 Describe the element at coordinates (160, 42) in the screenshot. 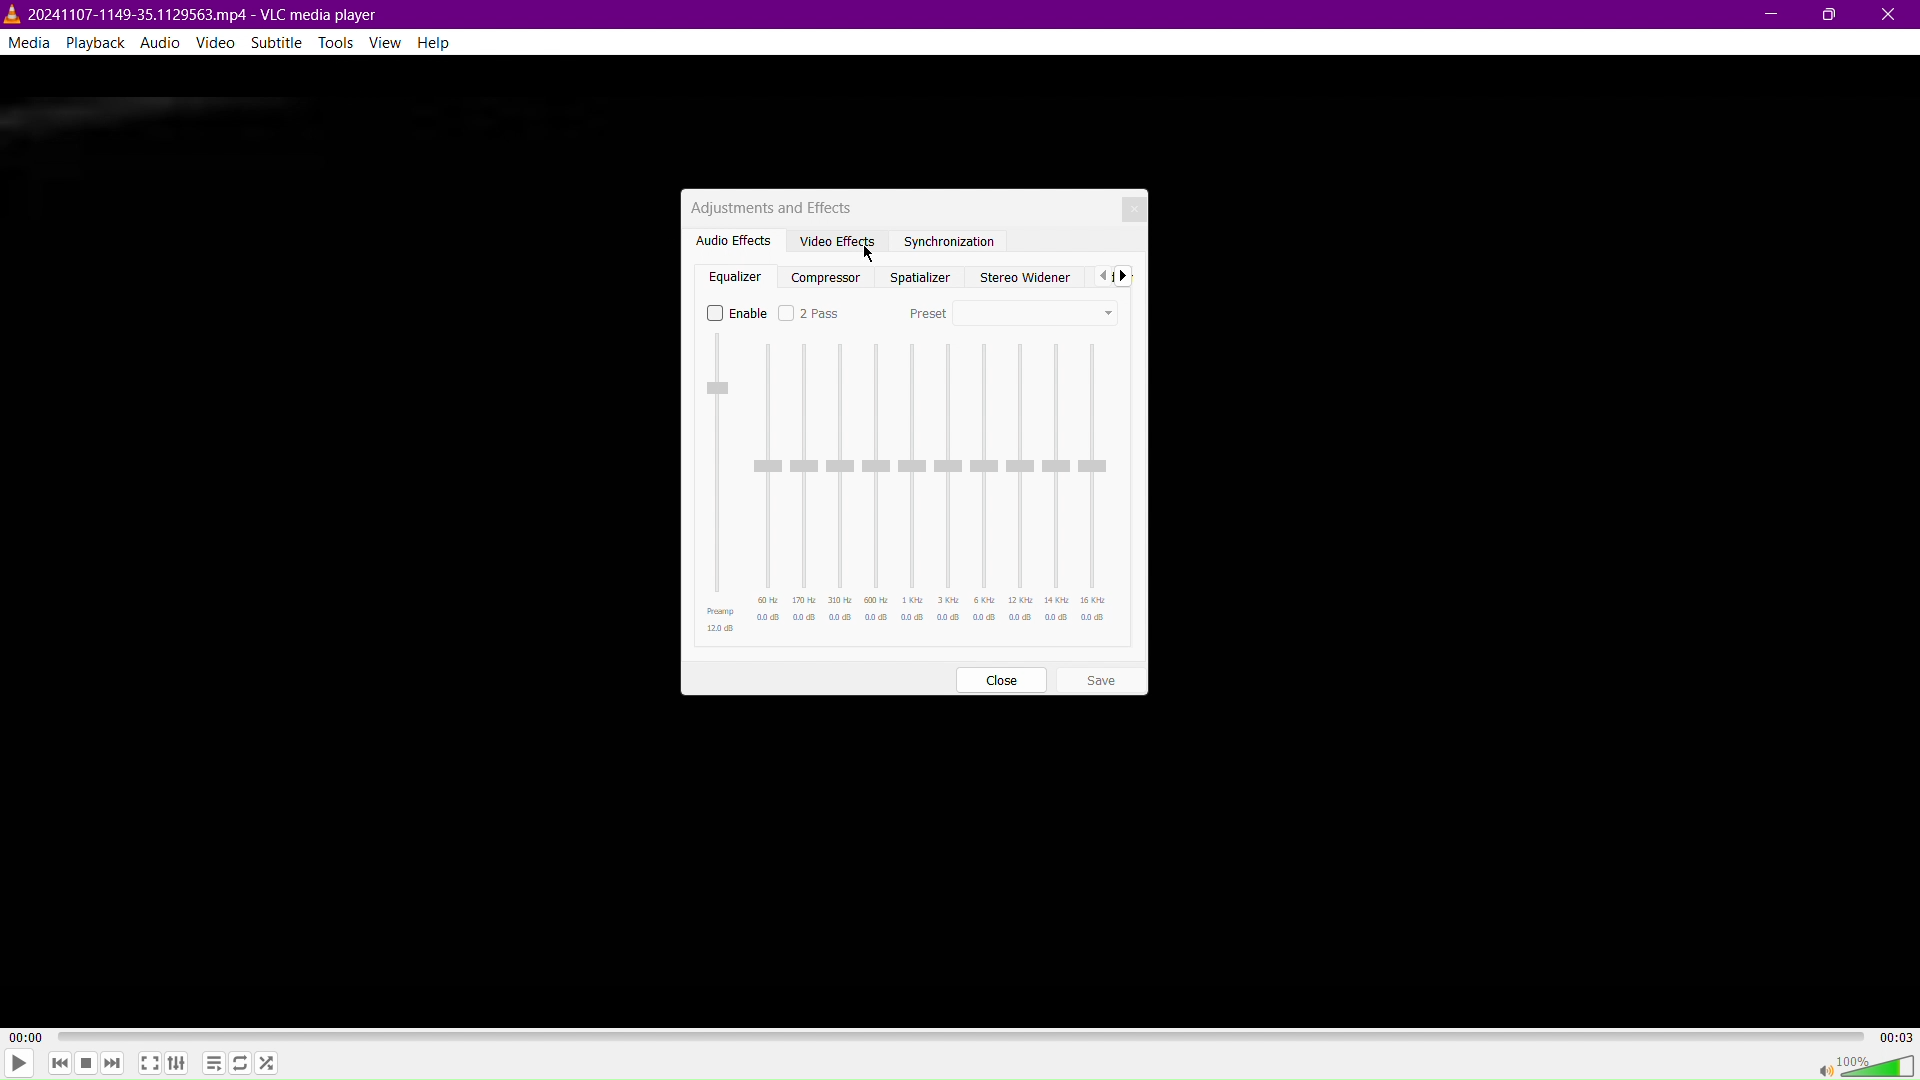

I see `Audio` at that location.